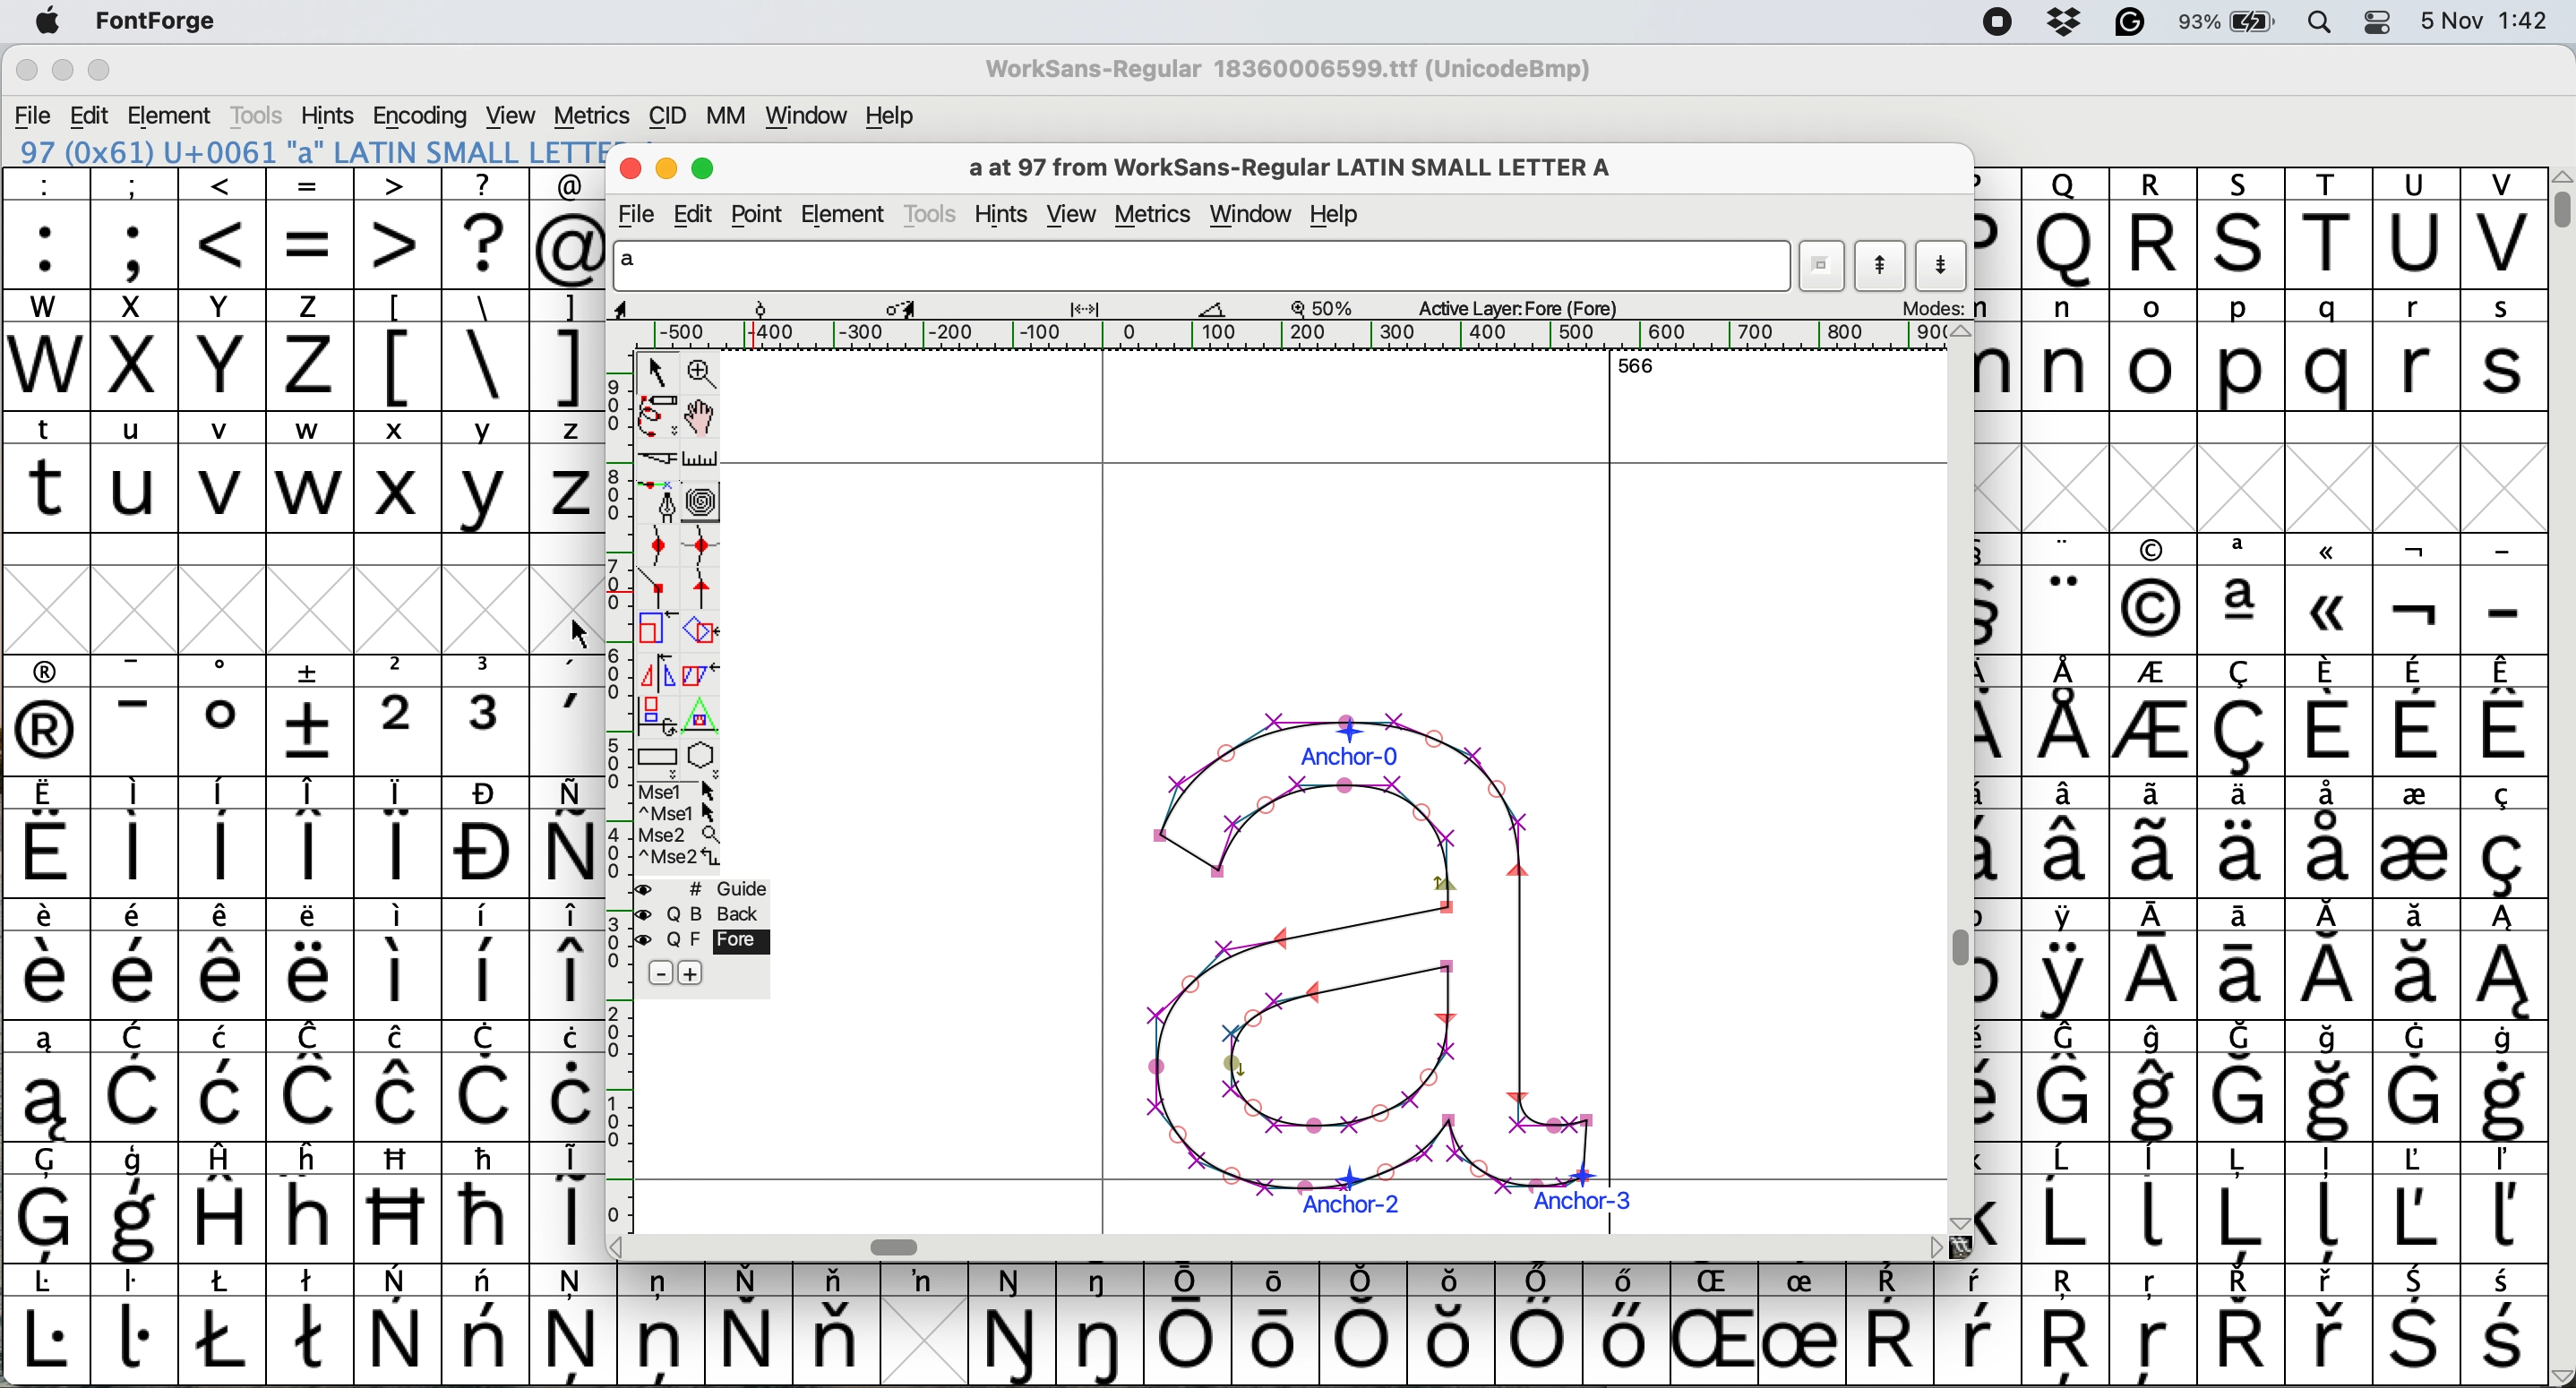 This screenshot has width=2576, height=1388. I want to click on symbol, so click(568, 1199).